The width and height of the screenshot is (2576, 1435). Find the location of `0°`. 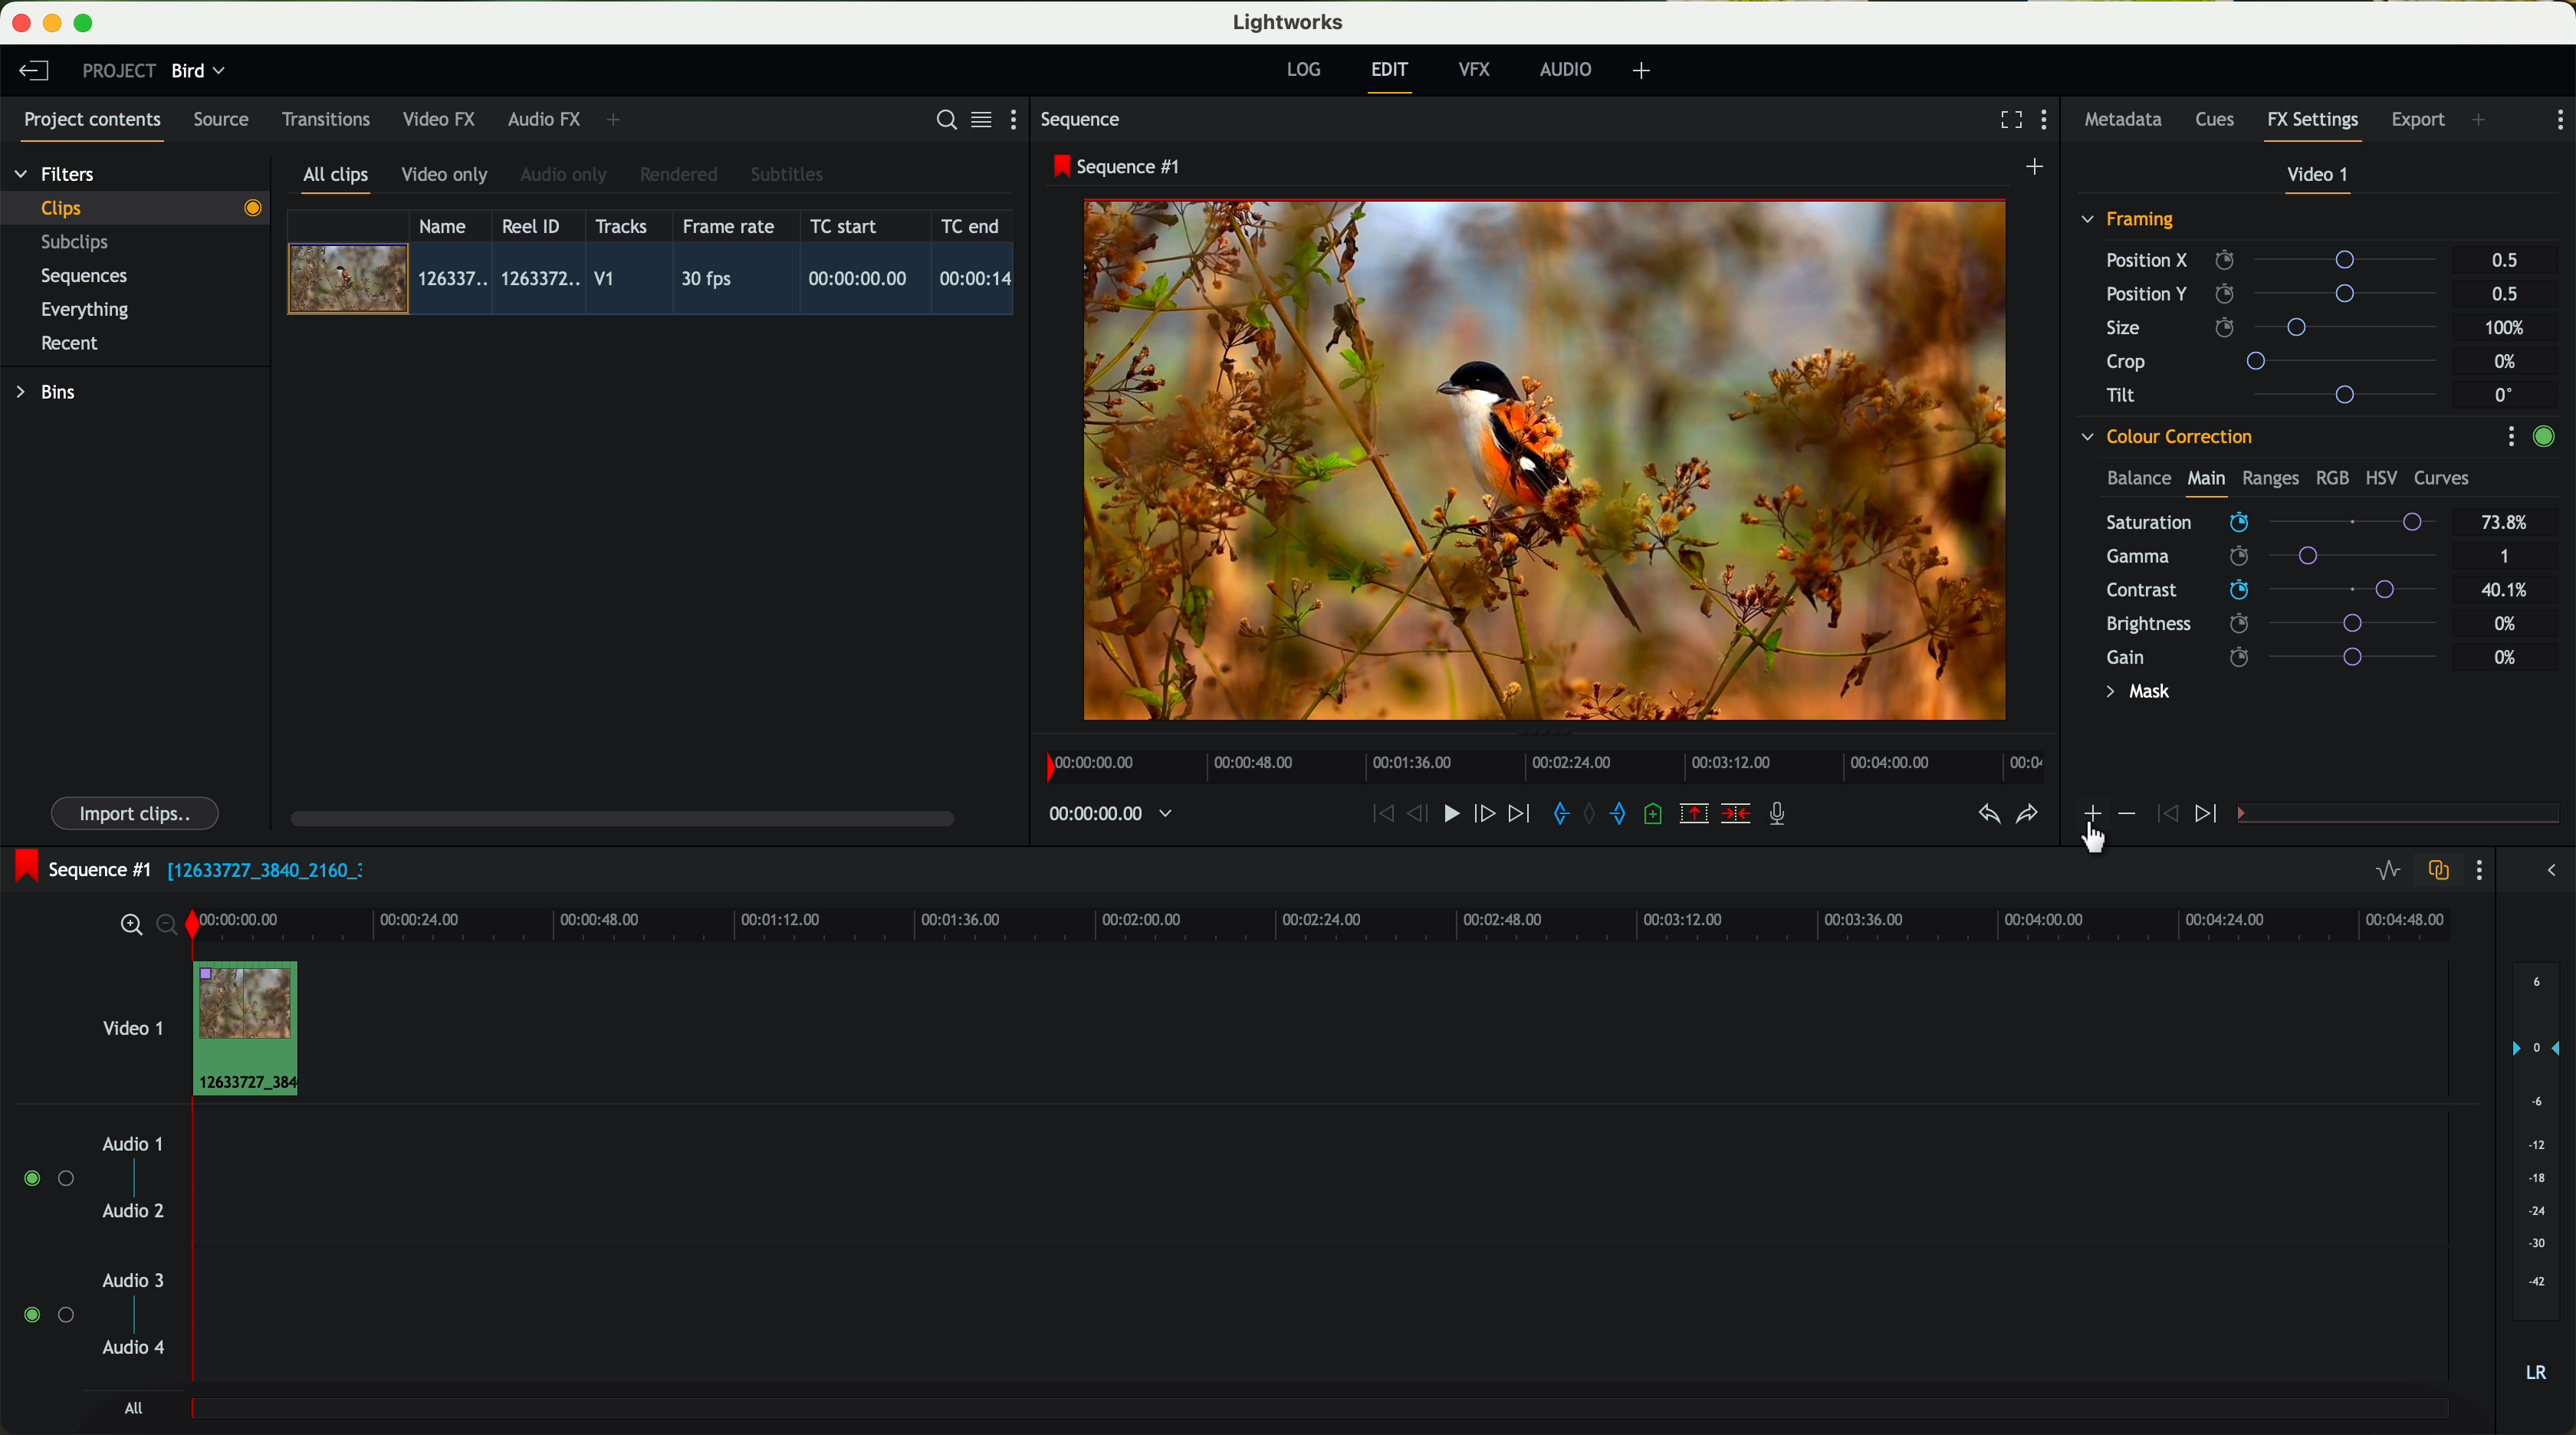

0° is located at coordinates (2505, 394).